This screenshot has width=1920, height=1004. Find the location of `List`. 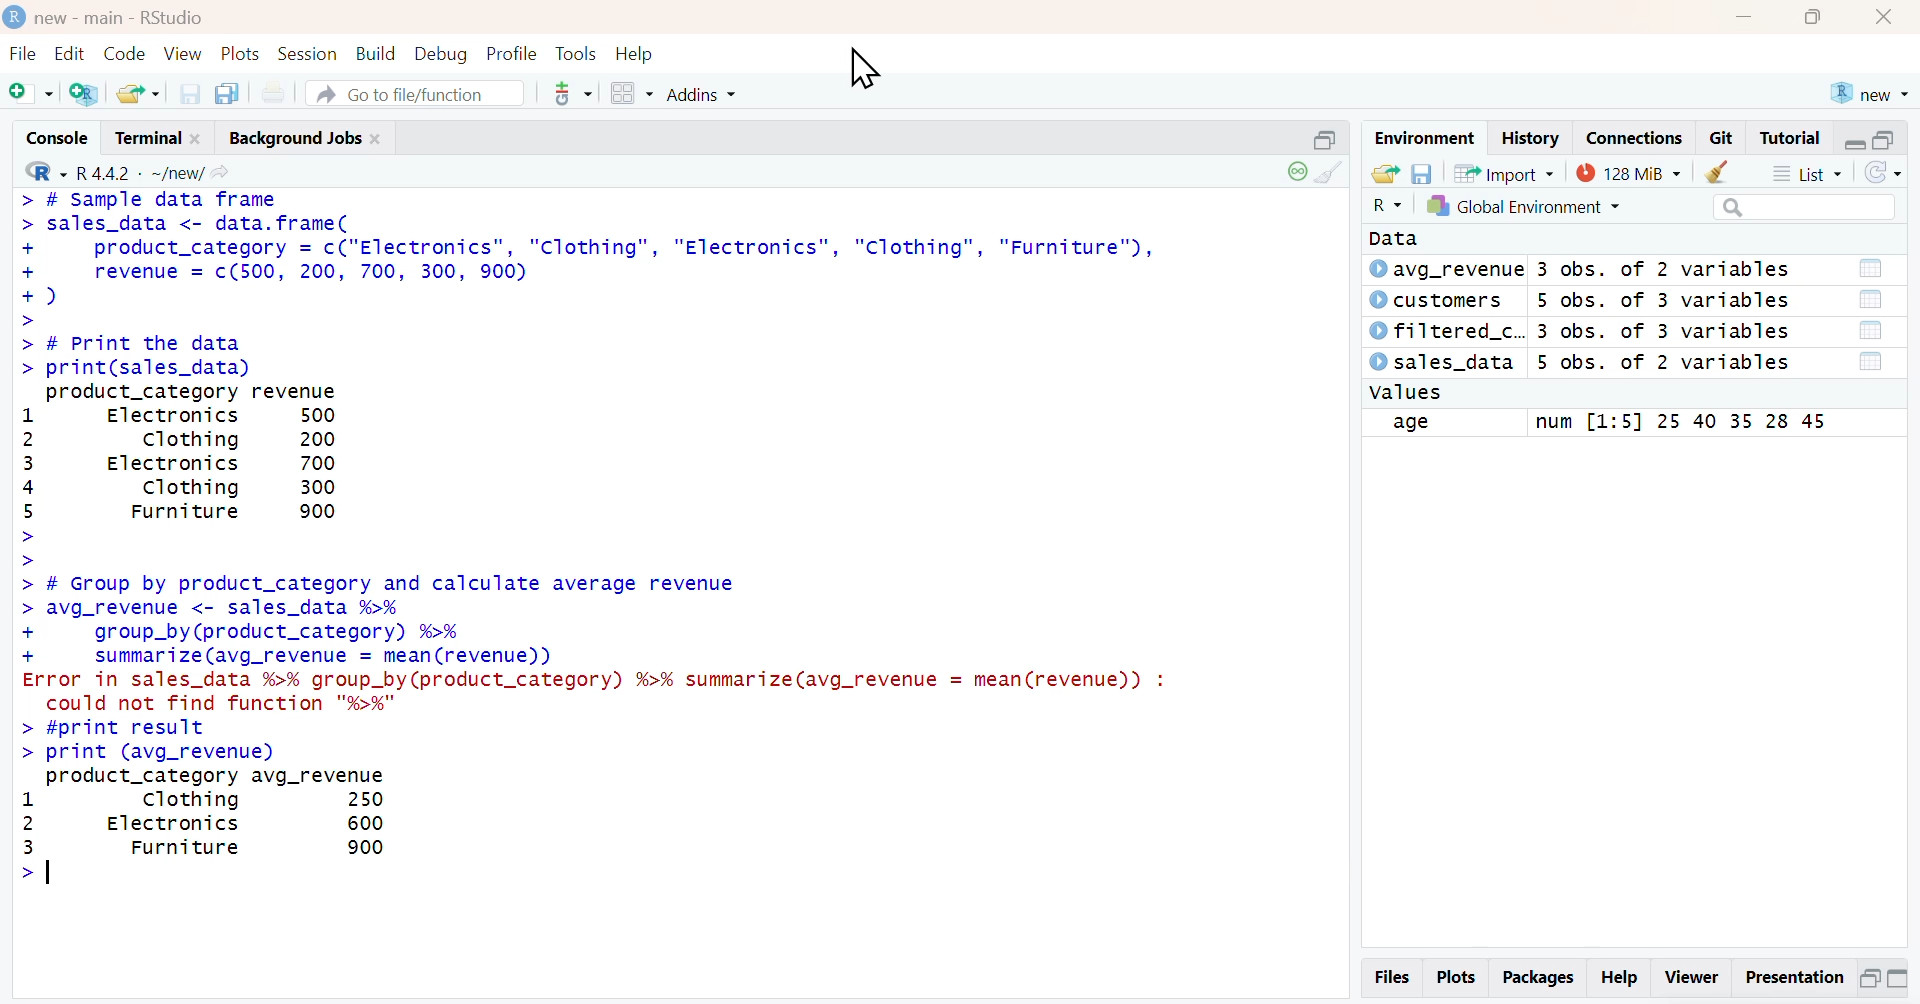

List is located at coordinates (1805, 172).